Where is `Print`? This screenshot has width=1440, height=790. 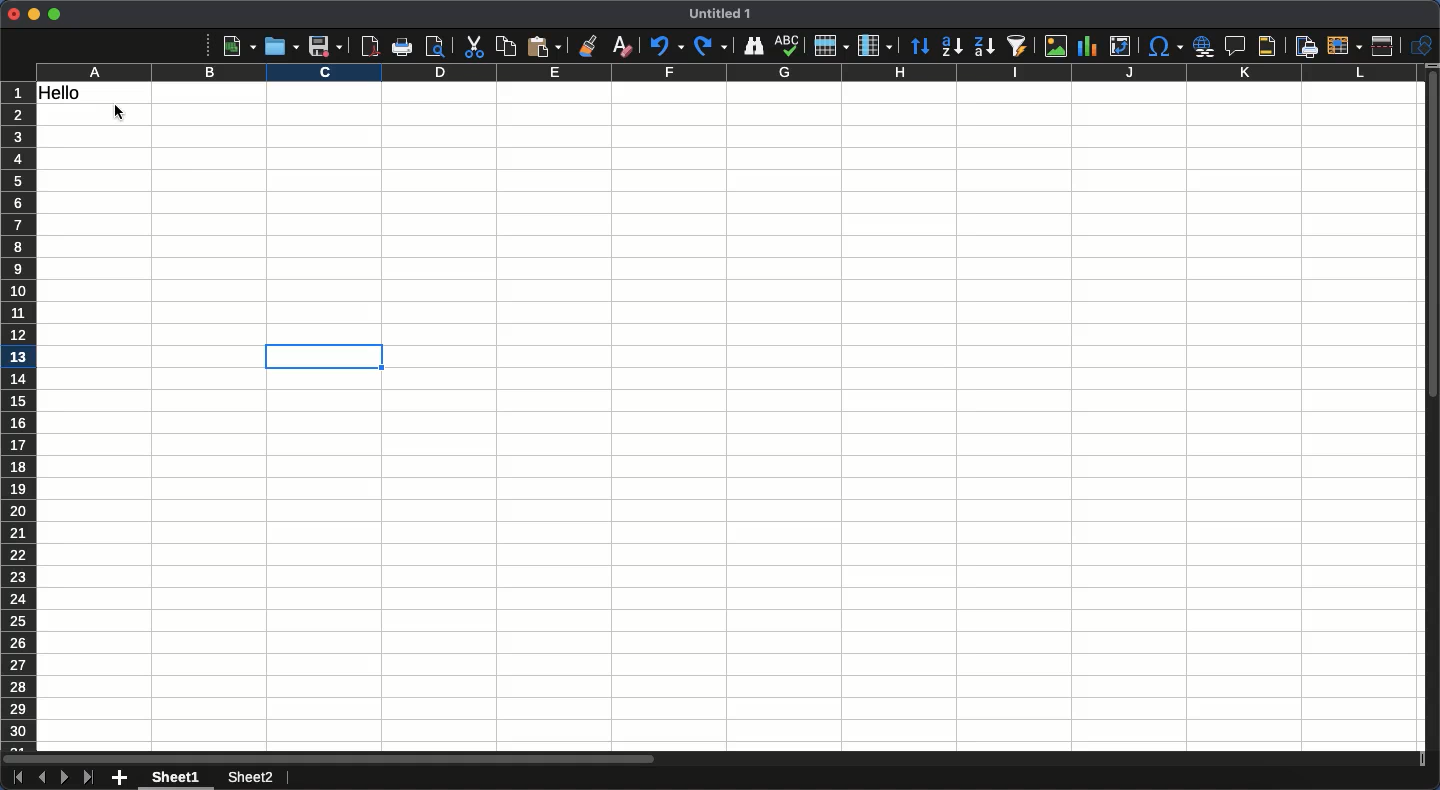 Print is located at coordinates (404, 47).